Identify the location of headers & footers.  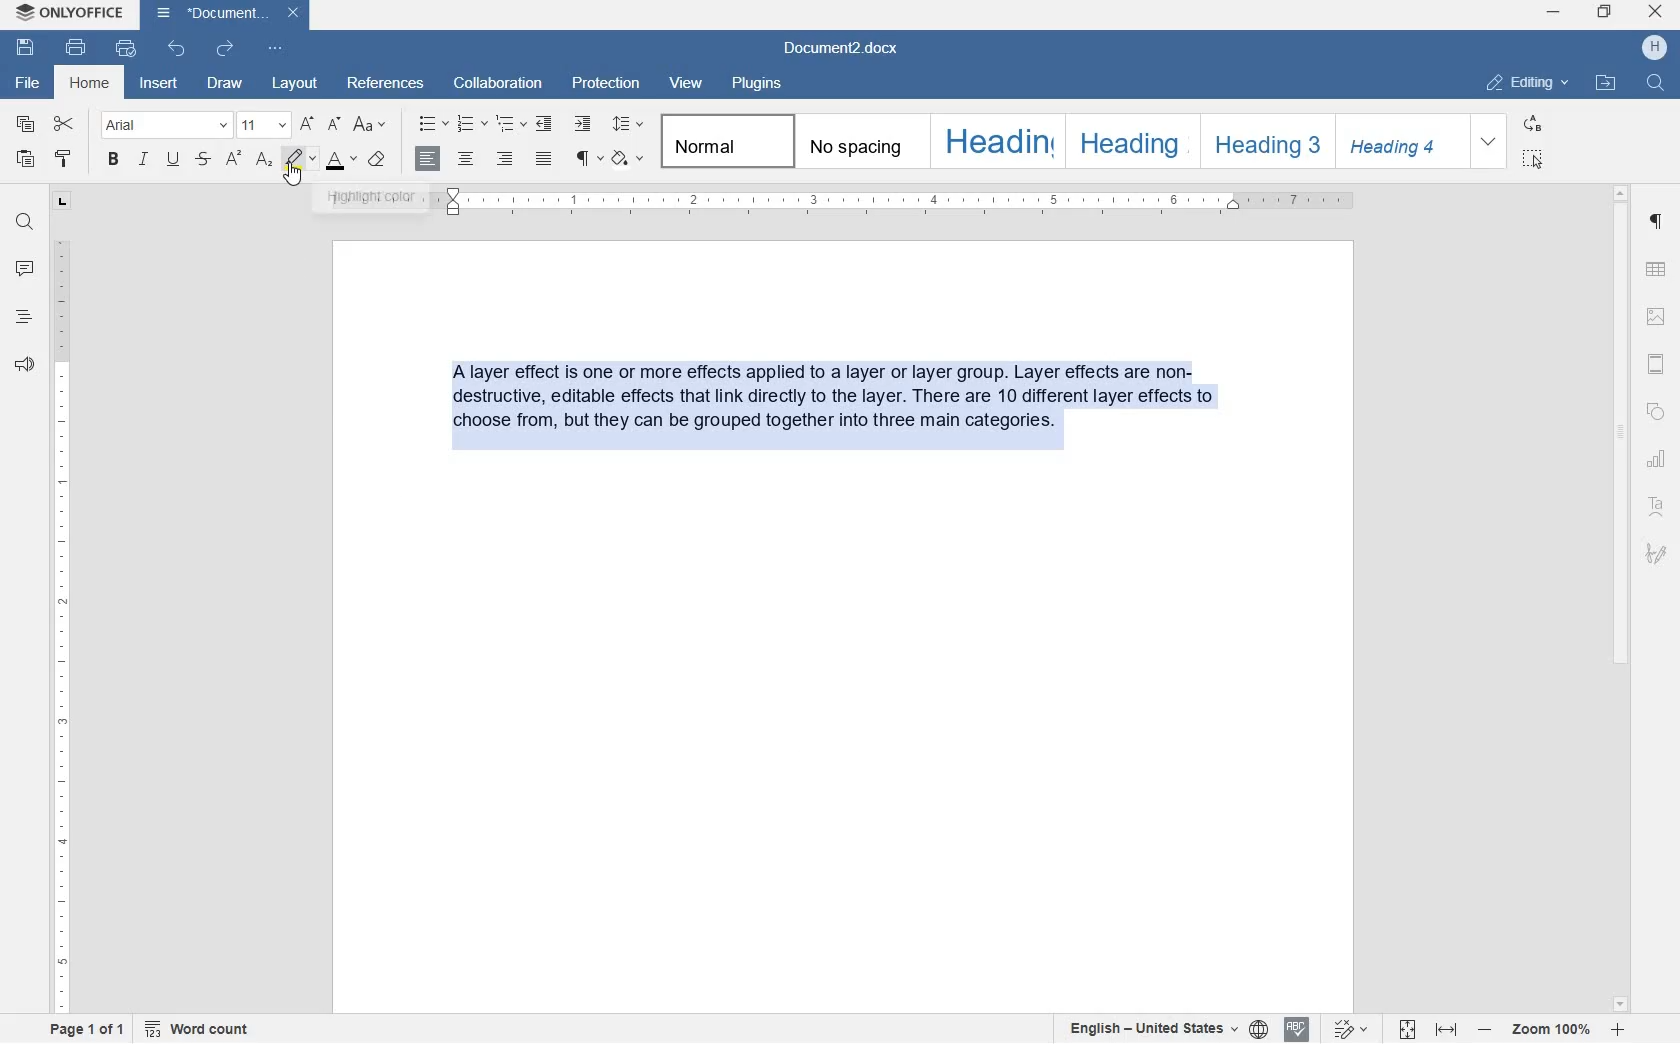
(1655, 365).